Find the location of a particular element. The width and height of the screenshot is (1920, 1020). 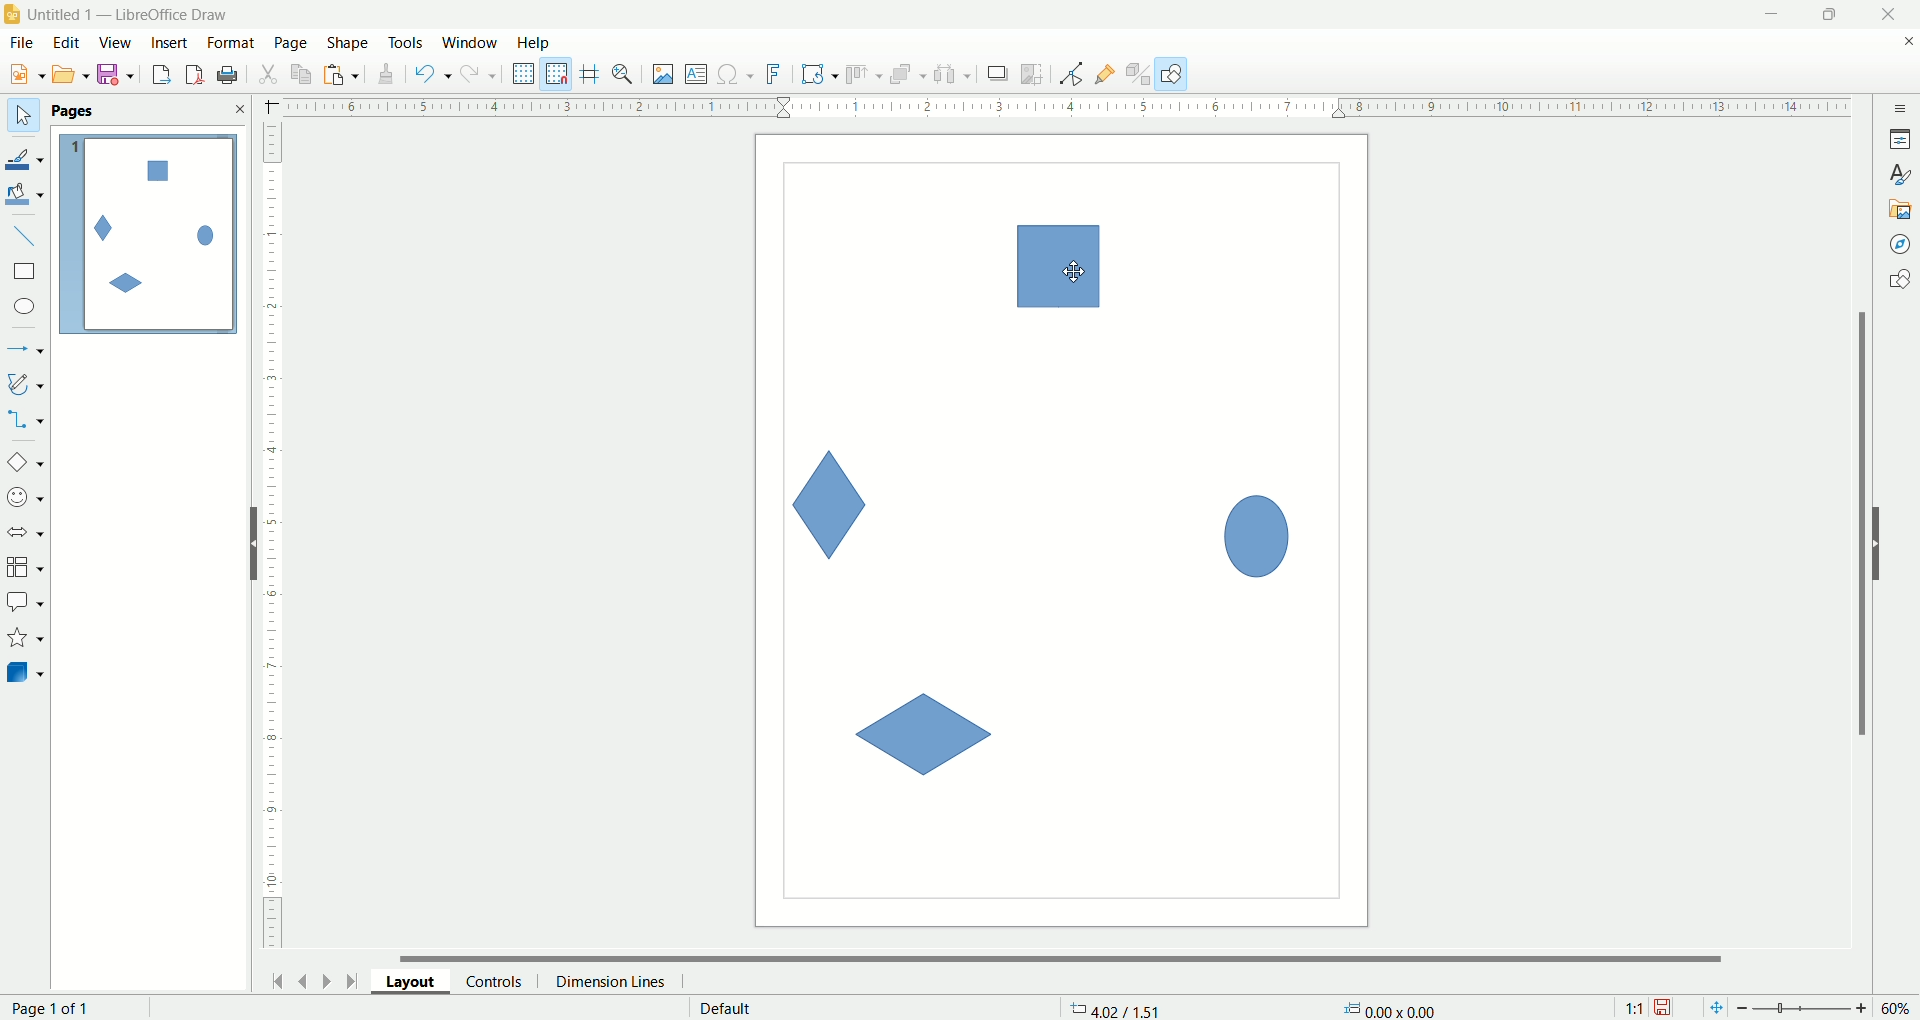

print is located at coordinates (197, 74).